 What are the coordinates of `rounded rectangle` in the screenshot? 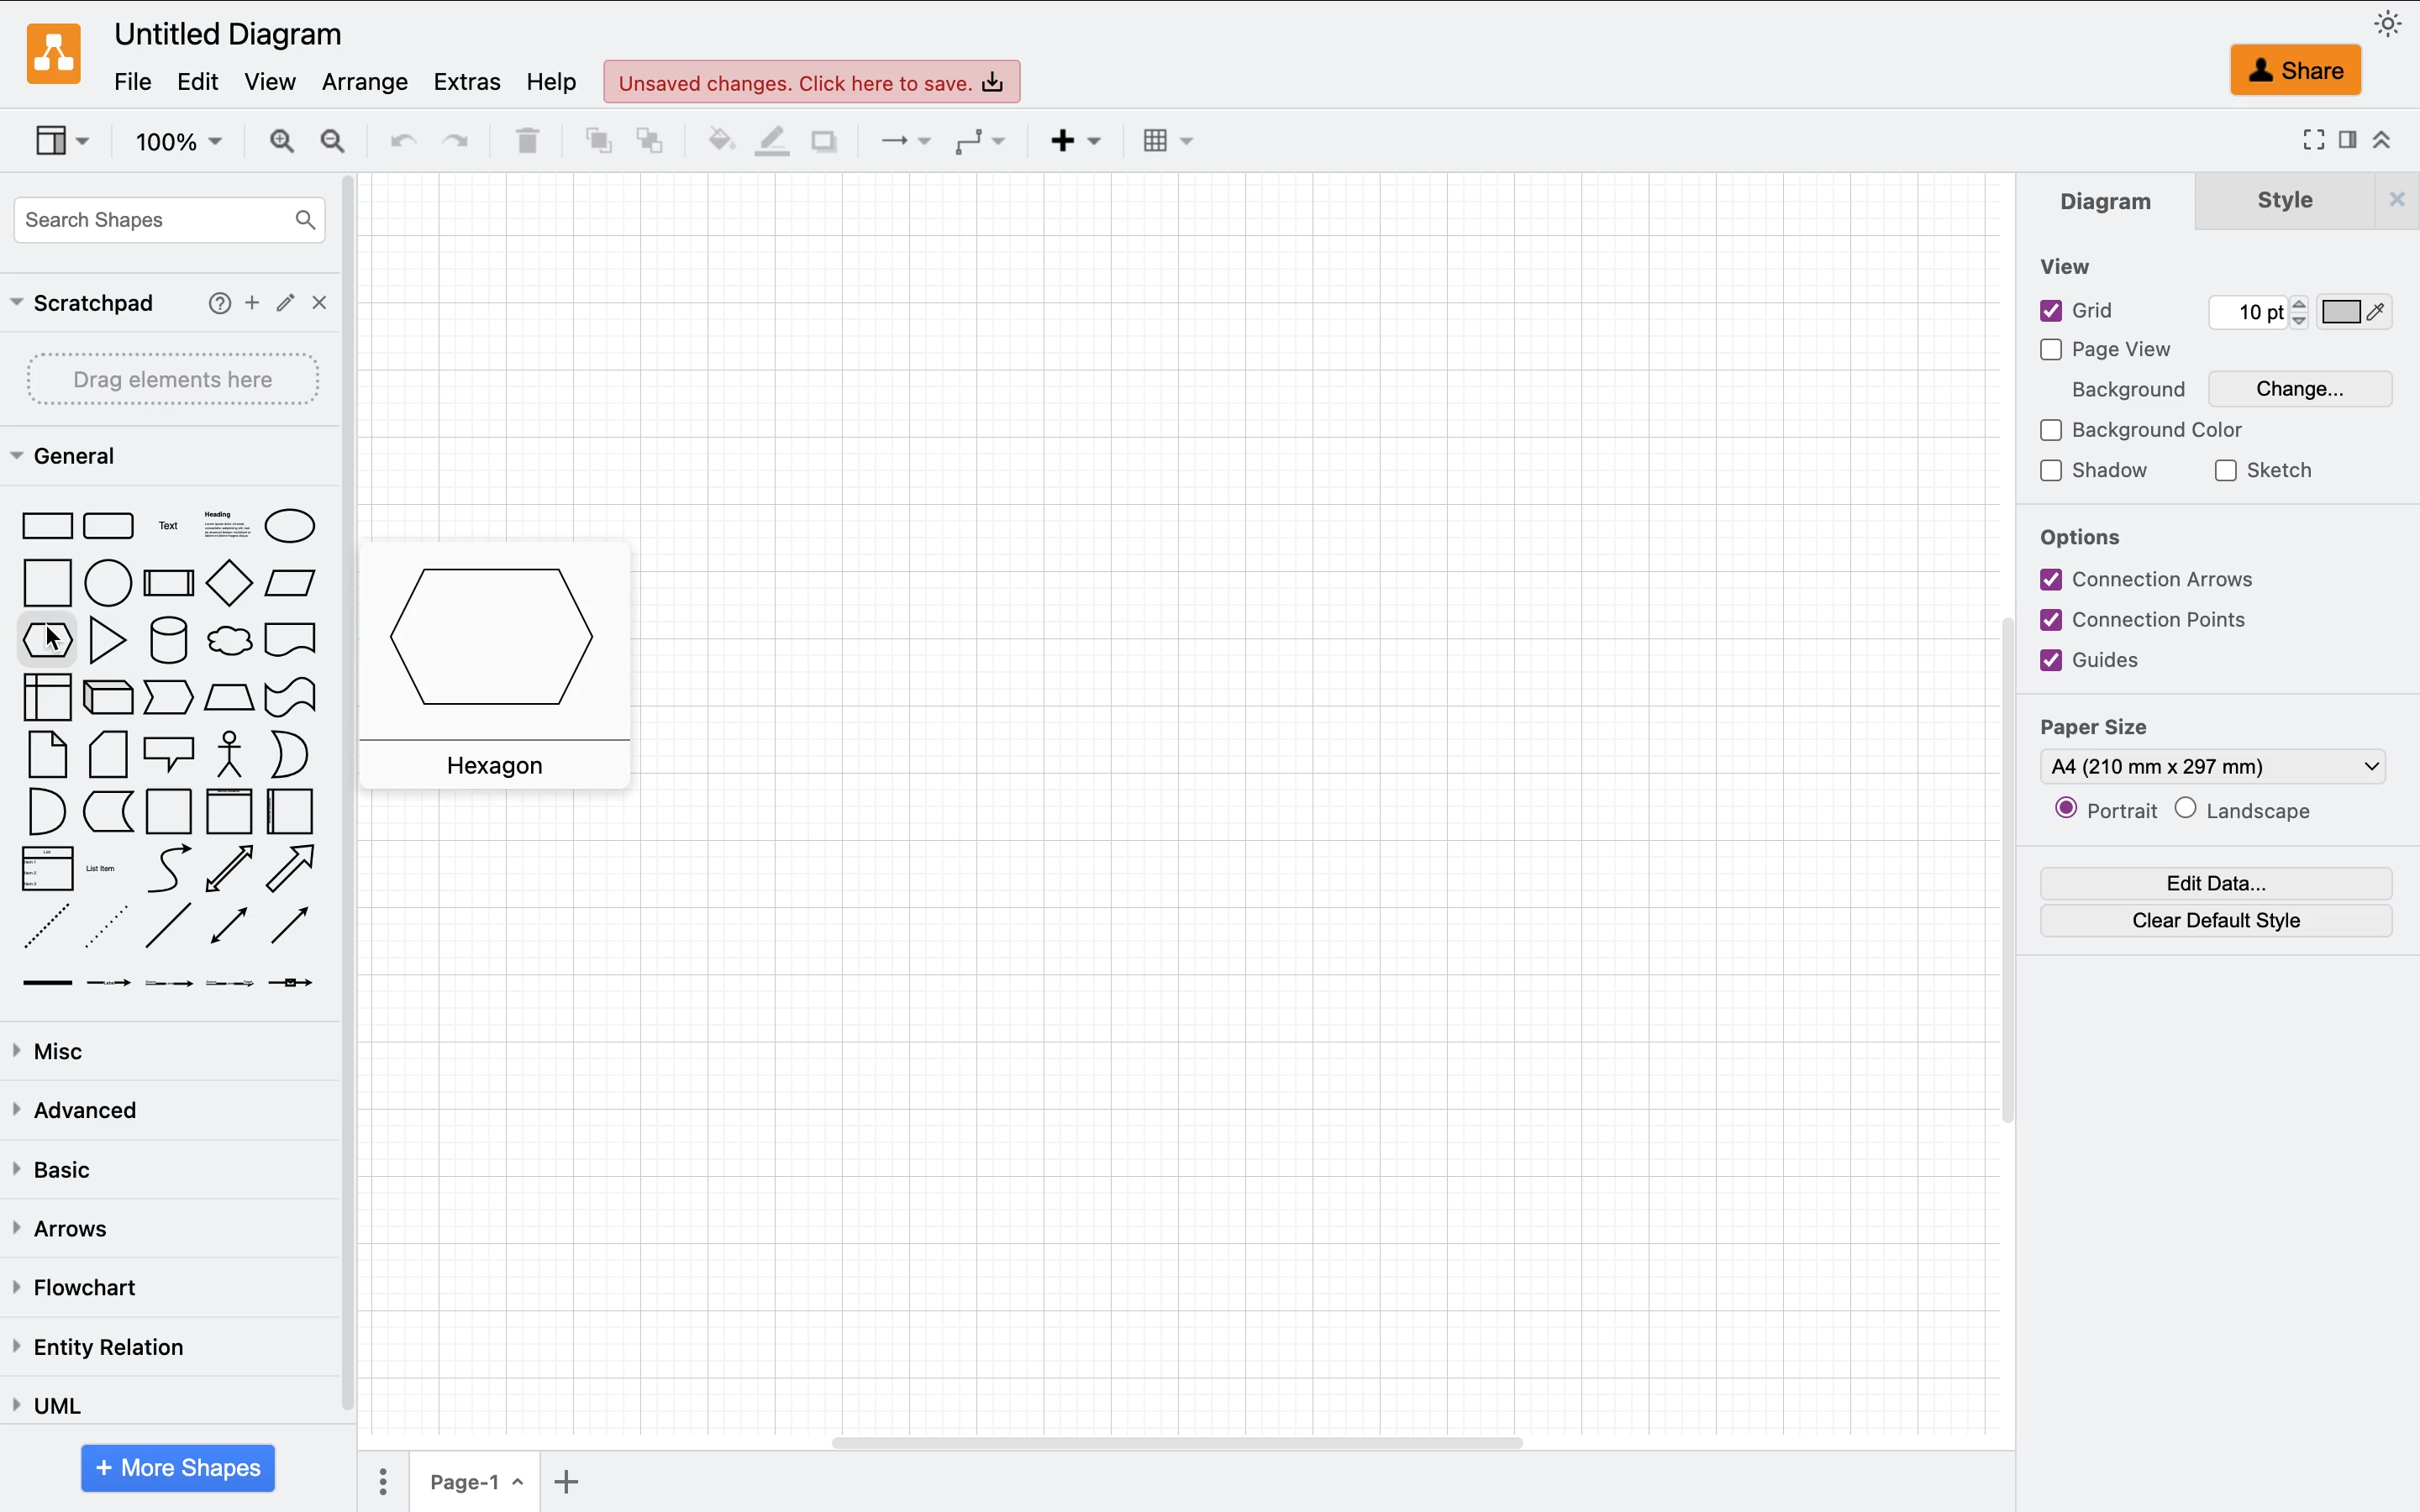 It's located at (108, 525).